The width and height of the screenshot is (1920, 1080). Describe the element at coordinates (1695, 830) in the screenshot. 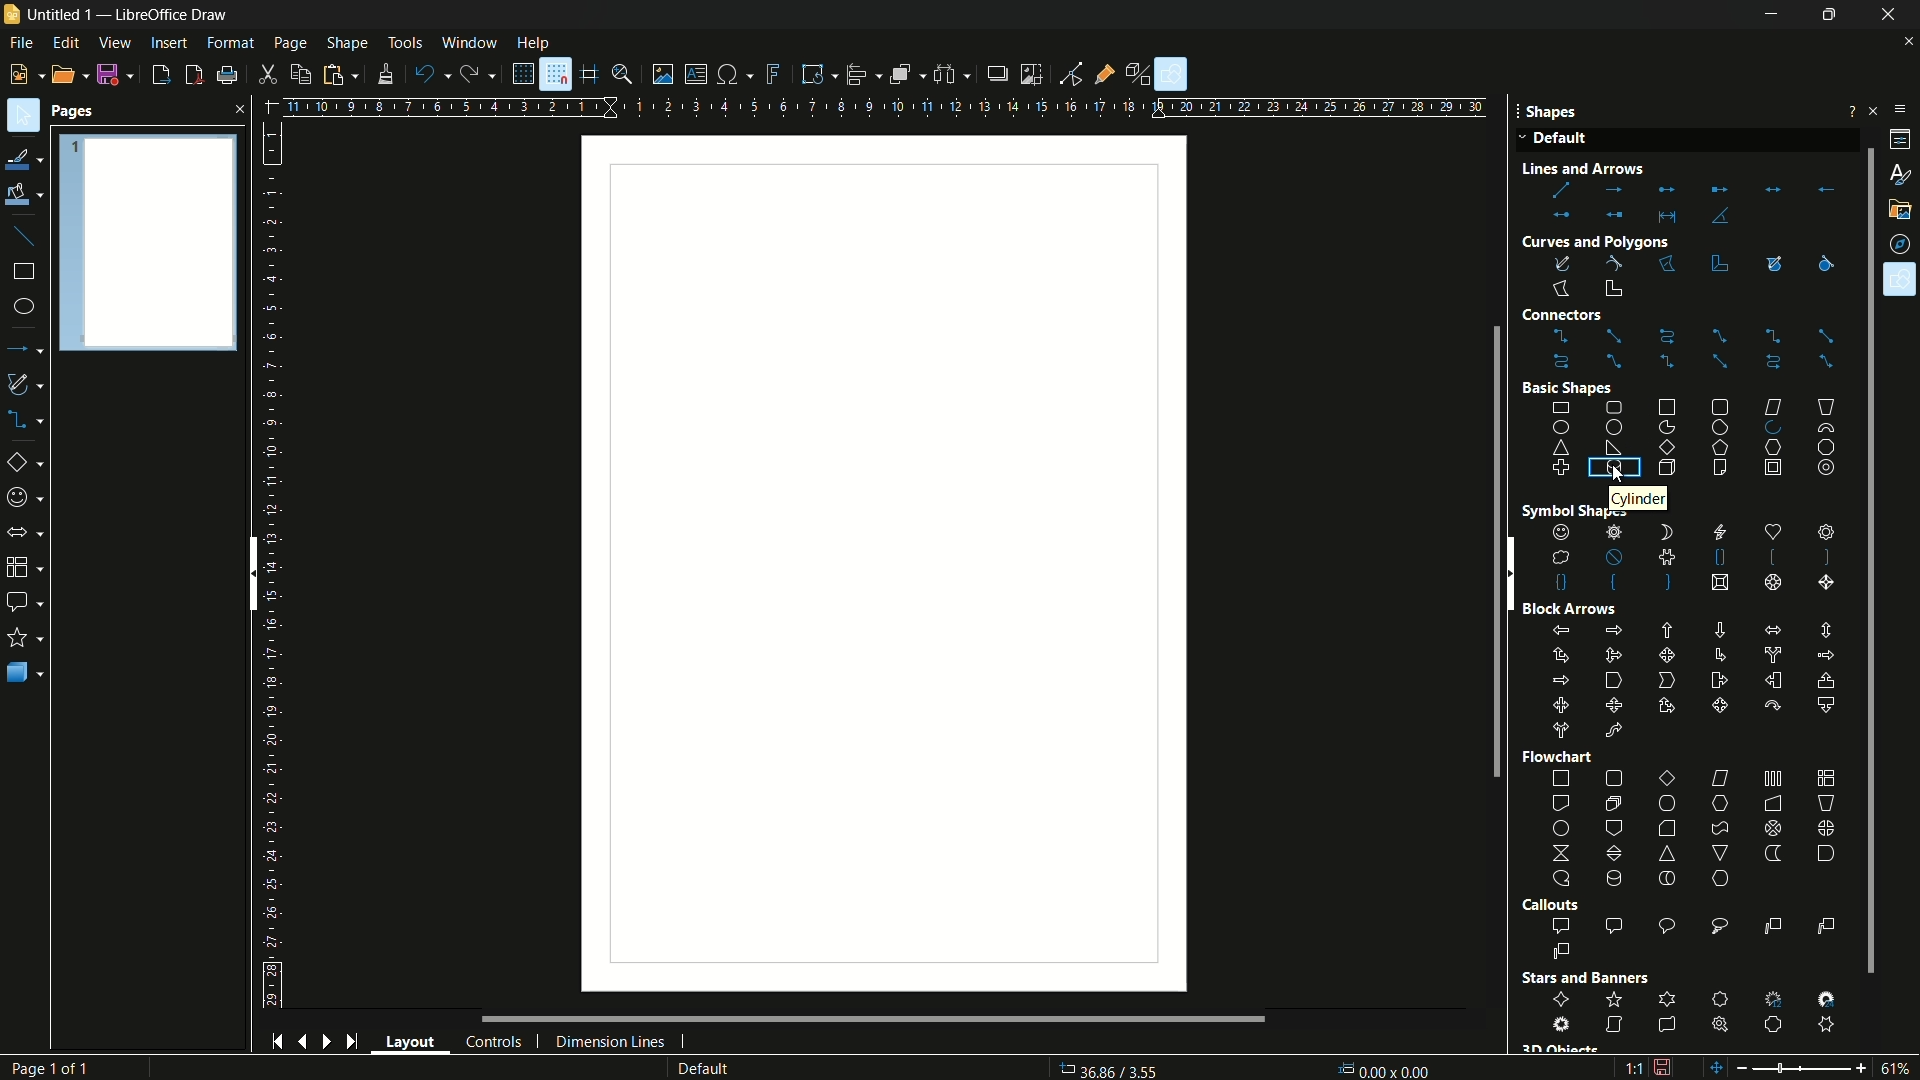

I see `flowchart` at that location.